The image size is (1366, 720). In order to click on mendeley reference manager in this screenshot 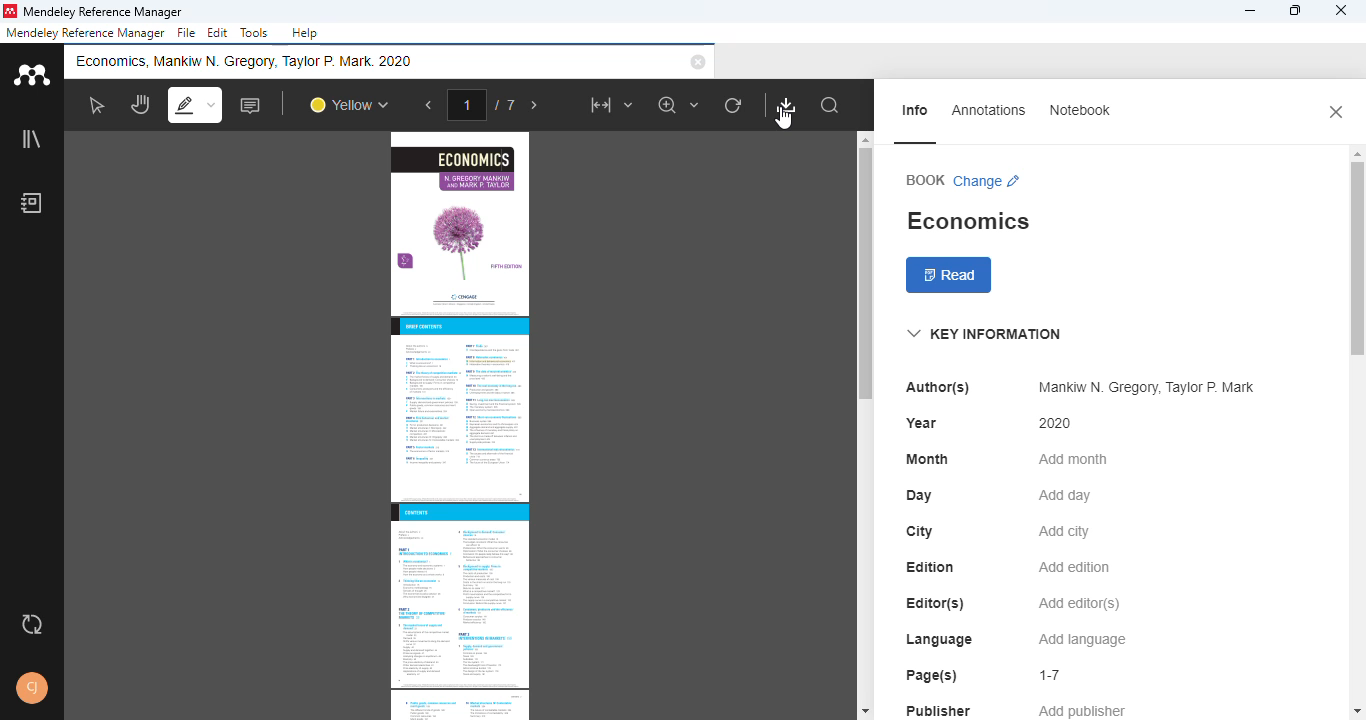, I will do `click(103, 11)`.